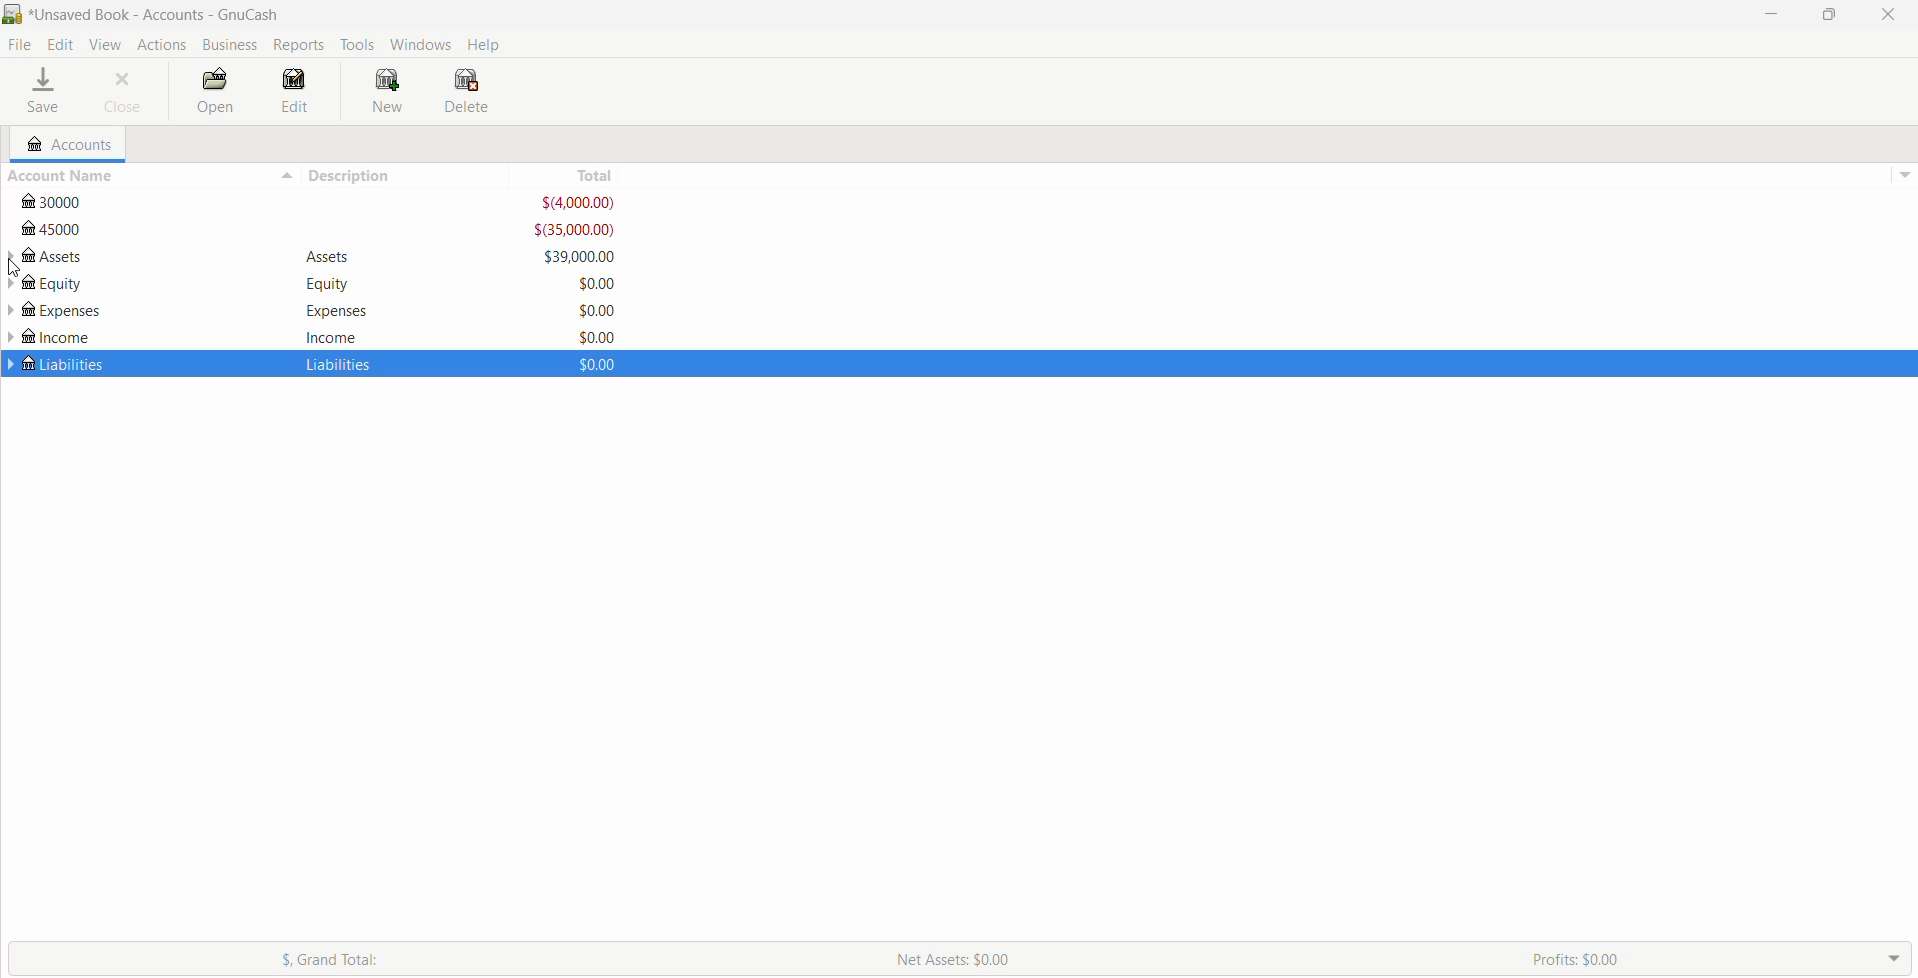  I want to click on Actions, so click(162, 45).